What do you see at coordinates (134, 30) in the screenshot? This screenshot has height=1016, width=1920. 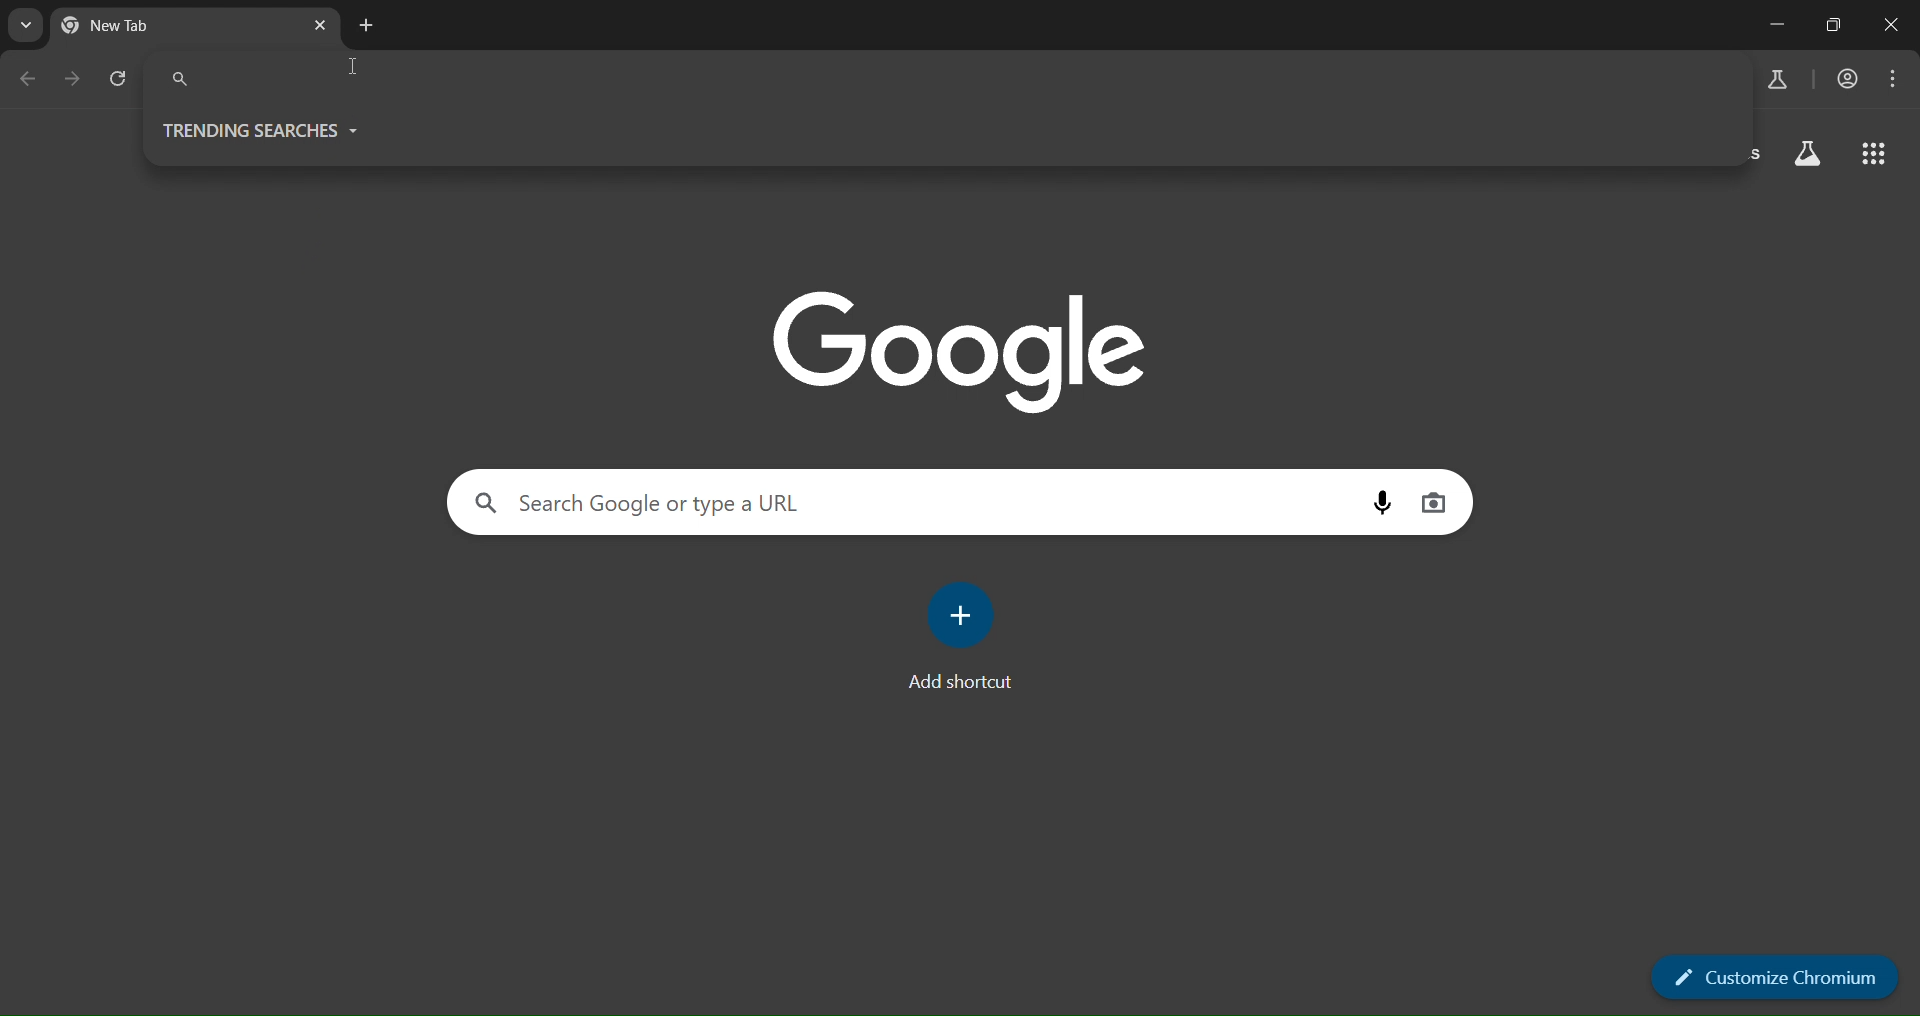 I see `new tab` at bounding box center [134, 30].